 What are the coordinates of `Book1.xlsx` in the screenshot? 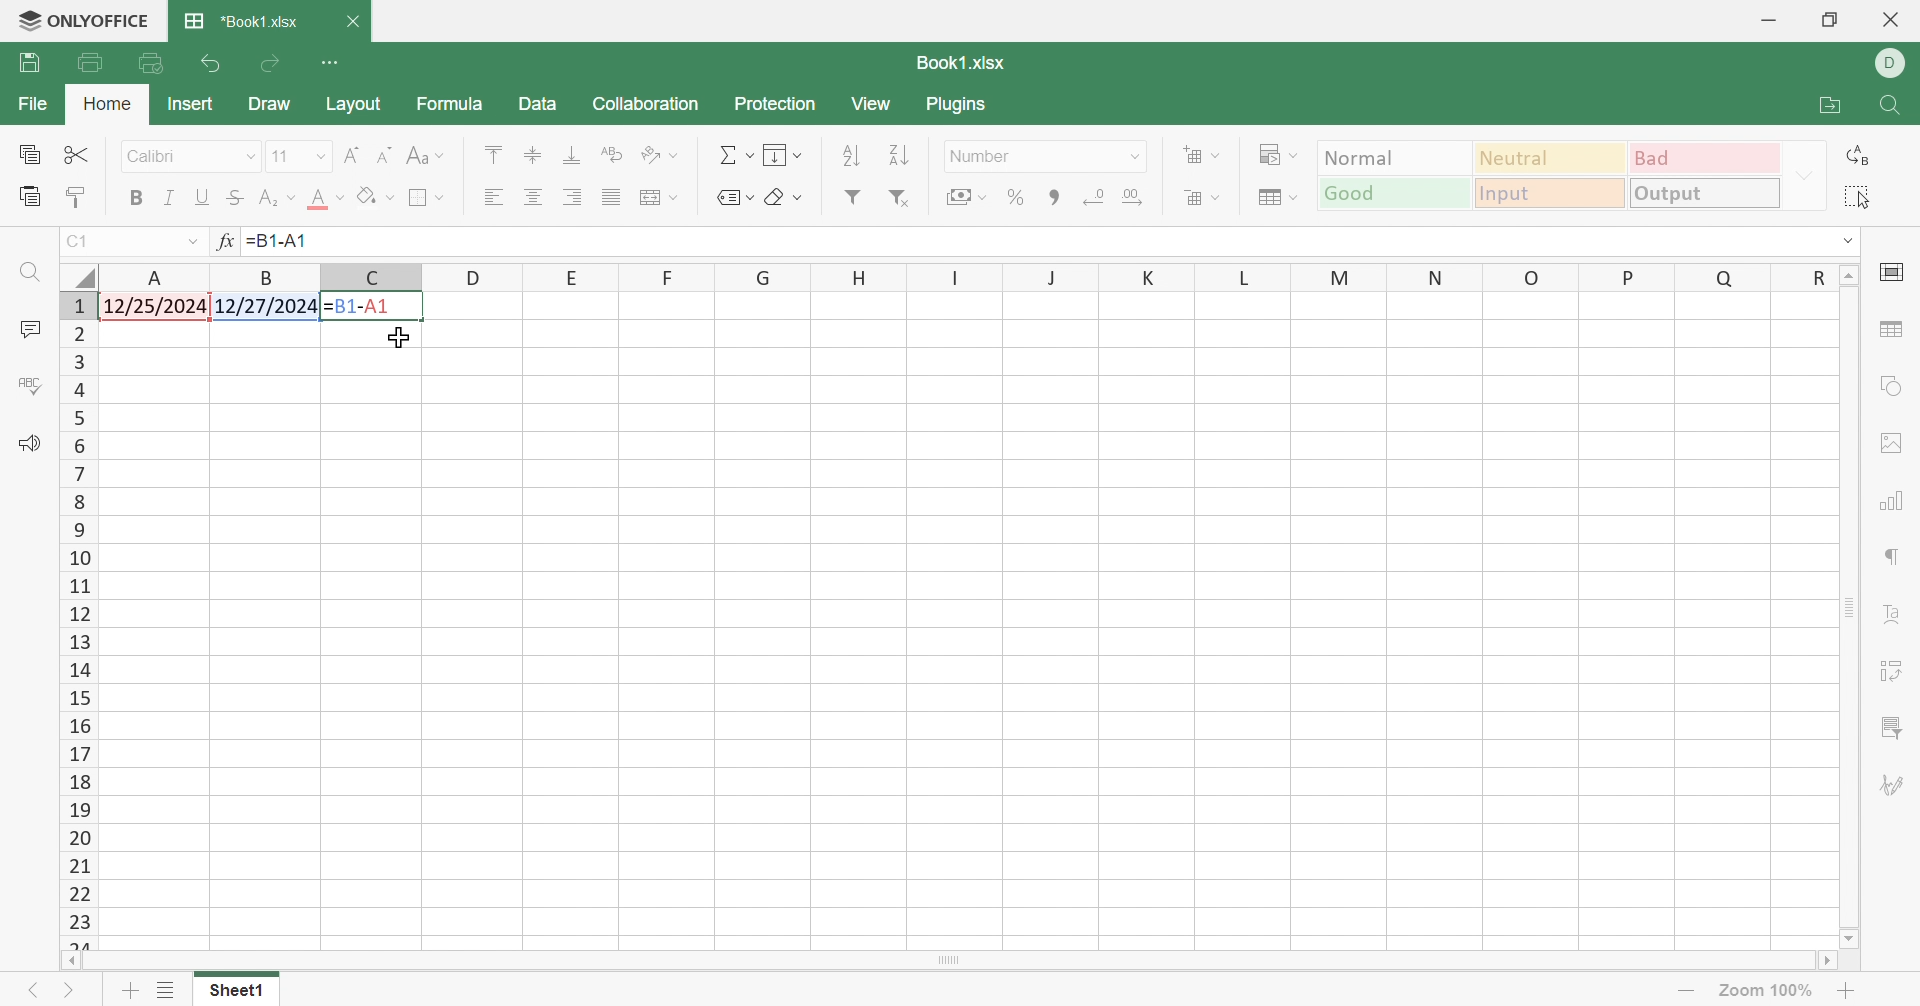 It's located at (961, 64).